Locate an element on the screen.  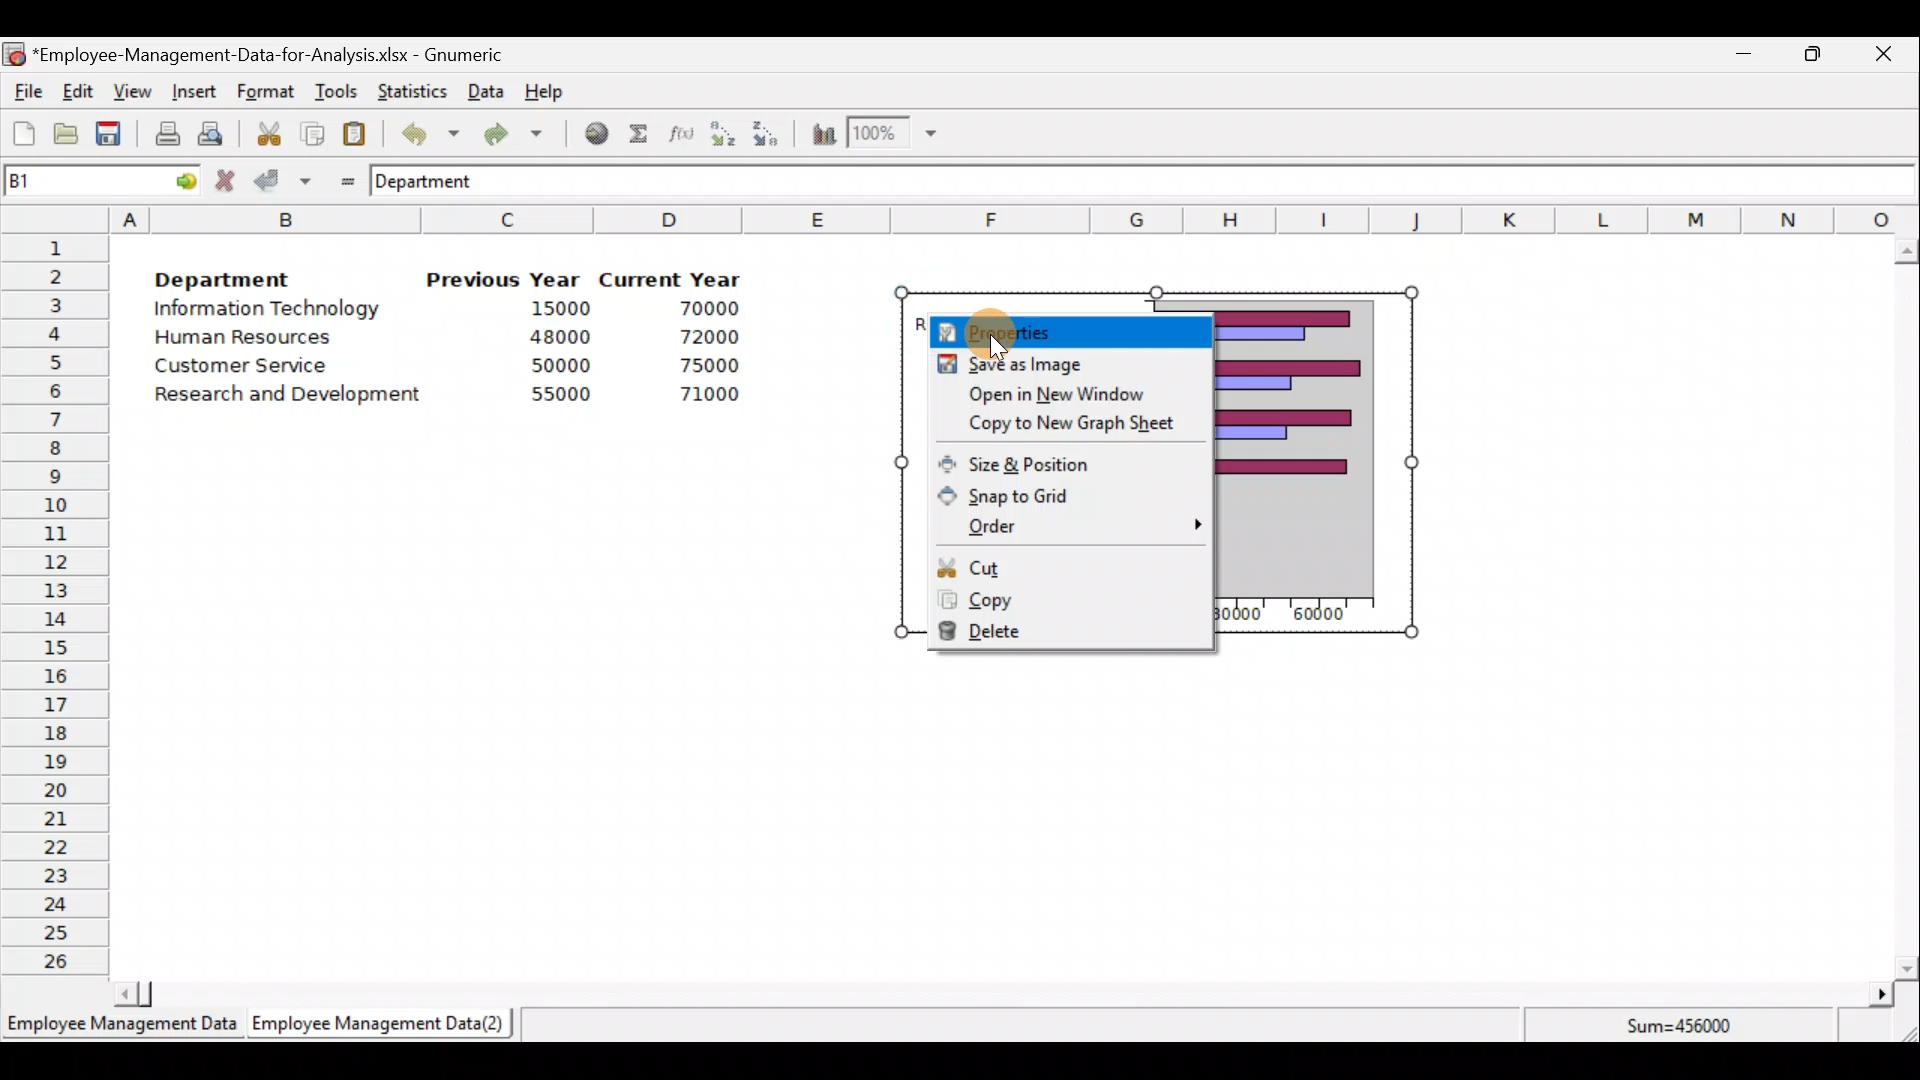
Minimize is located at coordinates (1740, 58).